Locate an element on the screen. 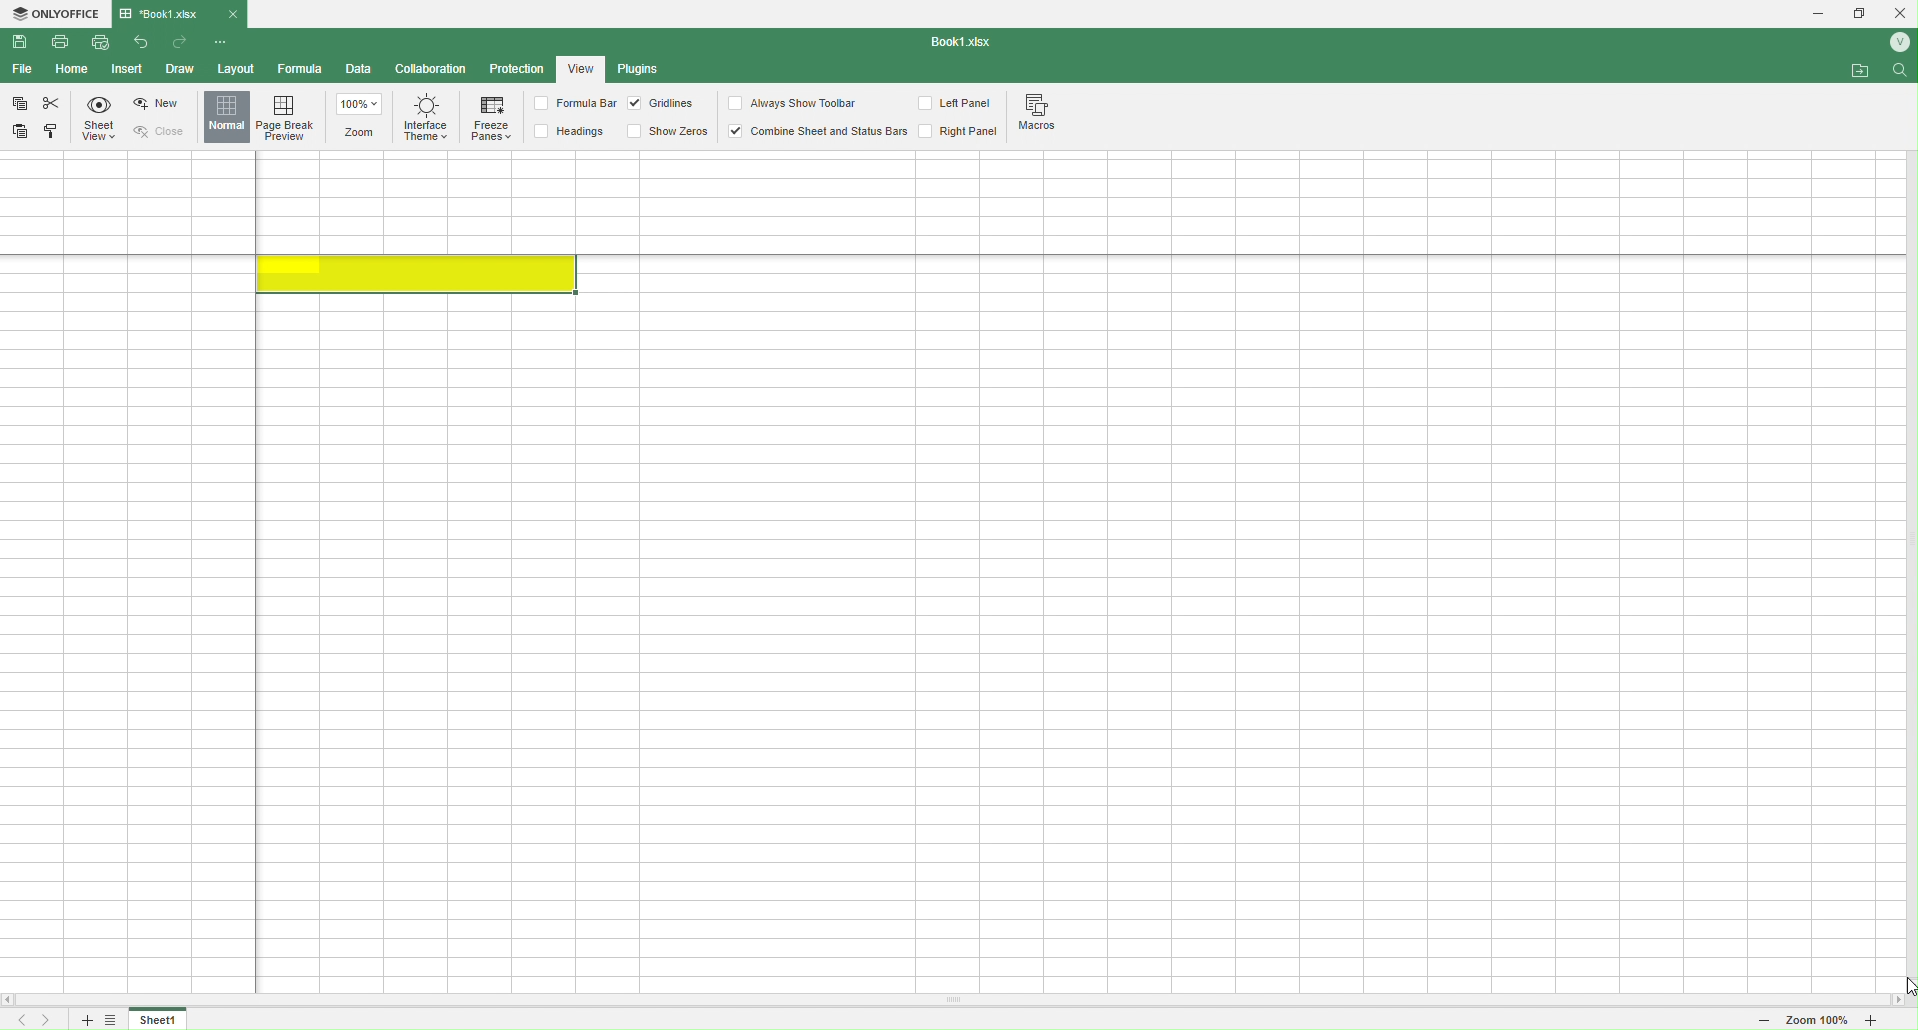 The width and height of the screenshot is (1918, 1030). Find is located at coordinates (1901, 74).